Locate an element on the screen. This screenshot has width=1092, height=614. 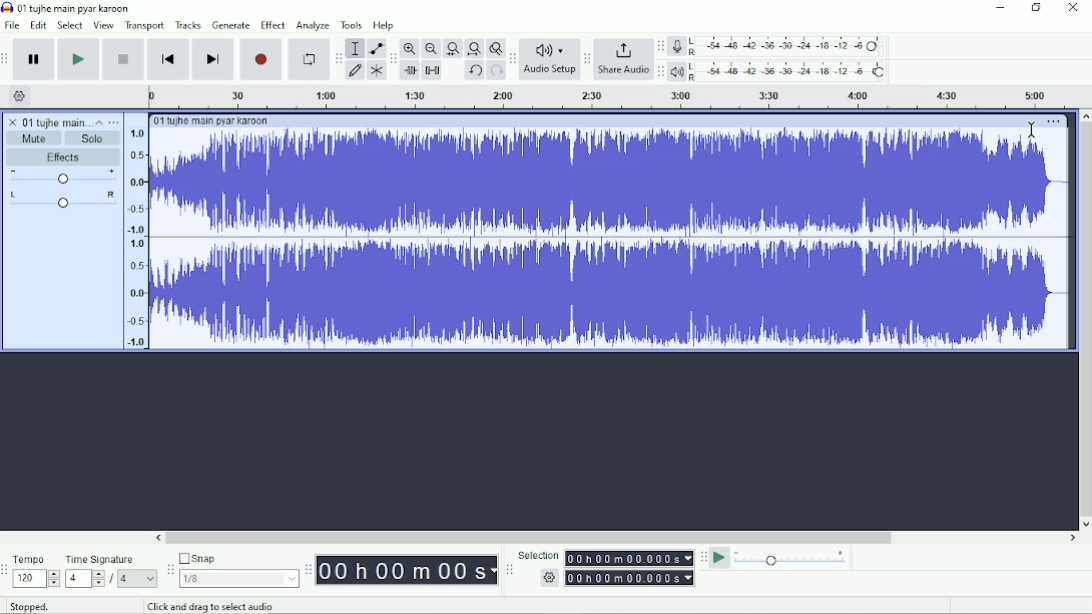
Skip to end is located at coordinates (213, 60).